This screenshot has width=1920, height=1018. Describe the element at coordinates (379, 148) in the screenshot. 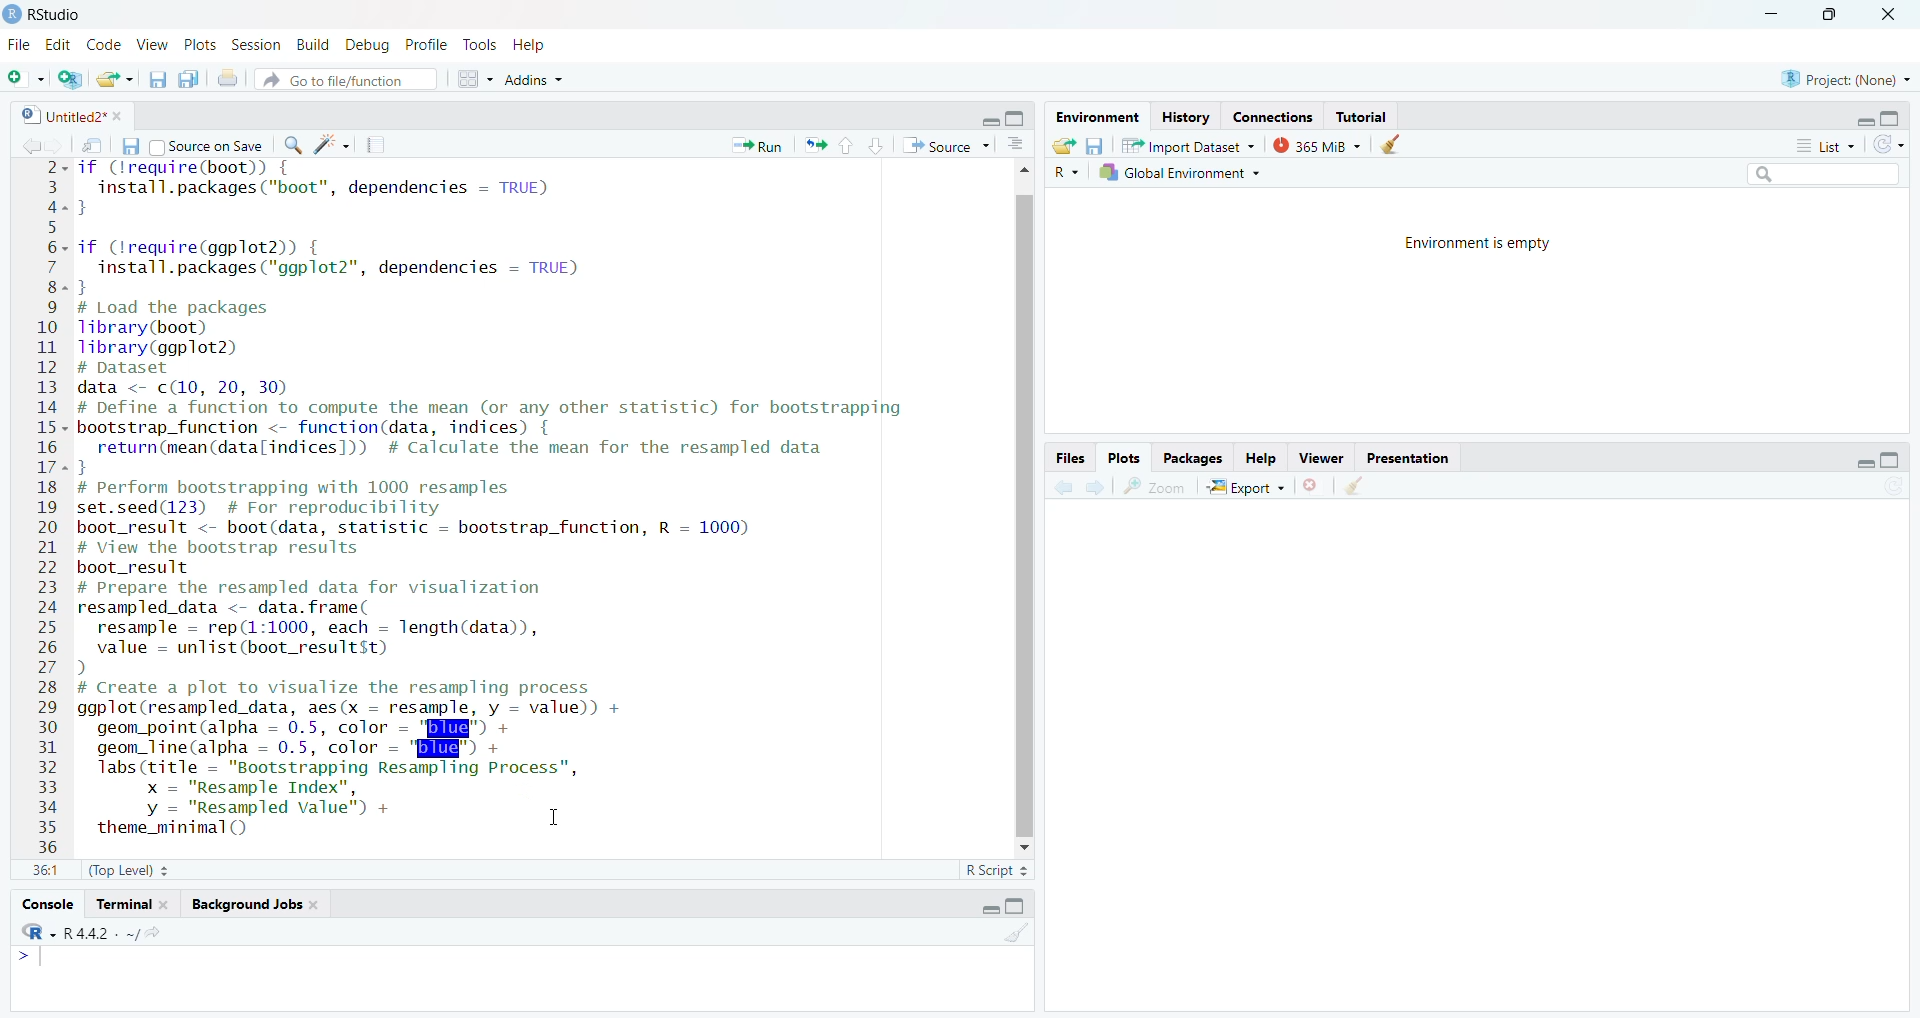

I see `compile reports` at that location.